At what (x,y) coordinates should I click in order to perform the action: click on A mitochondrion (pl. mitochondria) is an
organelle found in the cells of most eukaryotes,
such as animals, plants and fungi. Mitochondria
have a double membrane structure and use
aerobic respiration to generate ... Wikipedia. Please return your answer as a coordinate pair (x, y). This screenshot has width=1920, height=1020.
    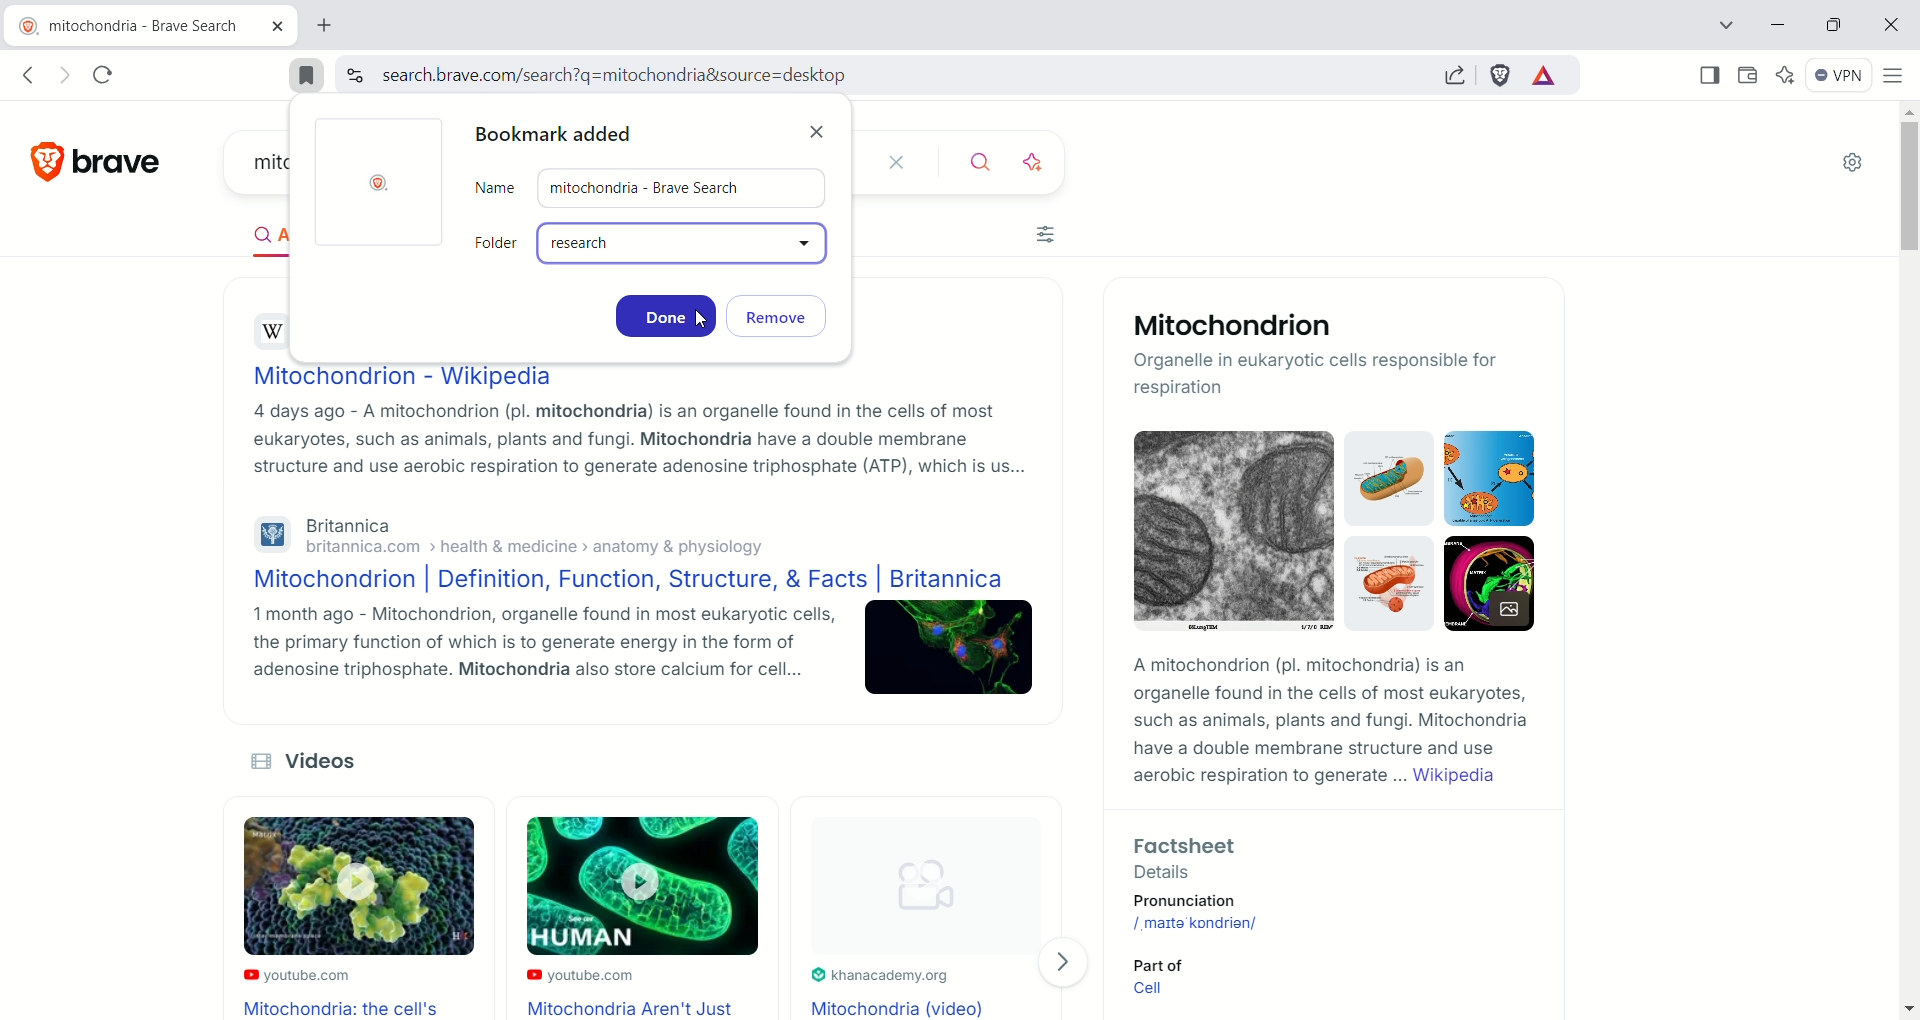
    Looking at the image, I should click on (1324, 723).